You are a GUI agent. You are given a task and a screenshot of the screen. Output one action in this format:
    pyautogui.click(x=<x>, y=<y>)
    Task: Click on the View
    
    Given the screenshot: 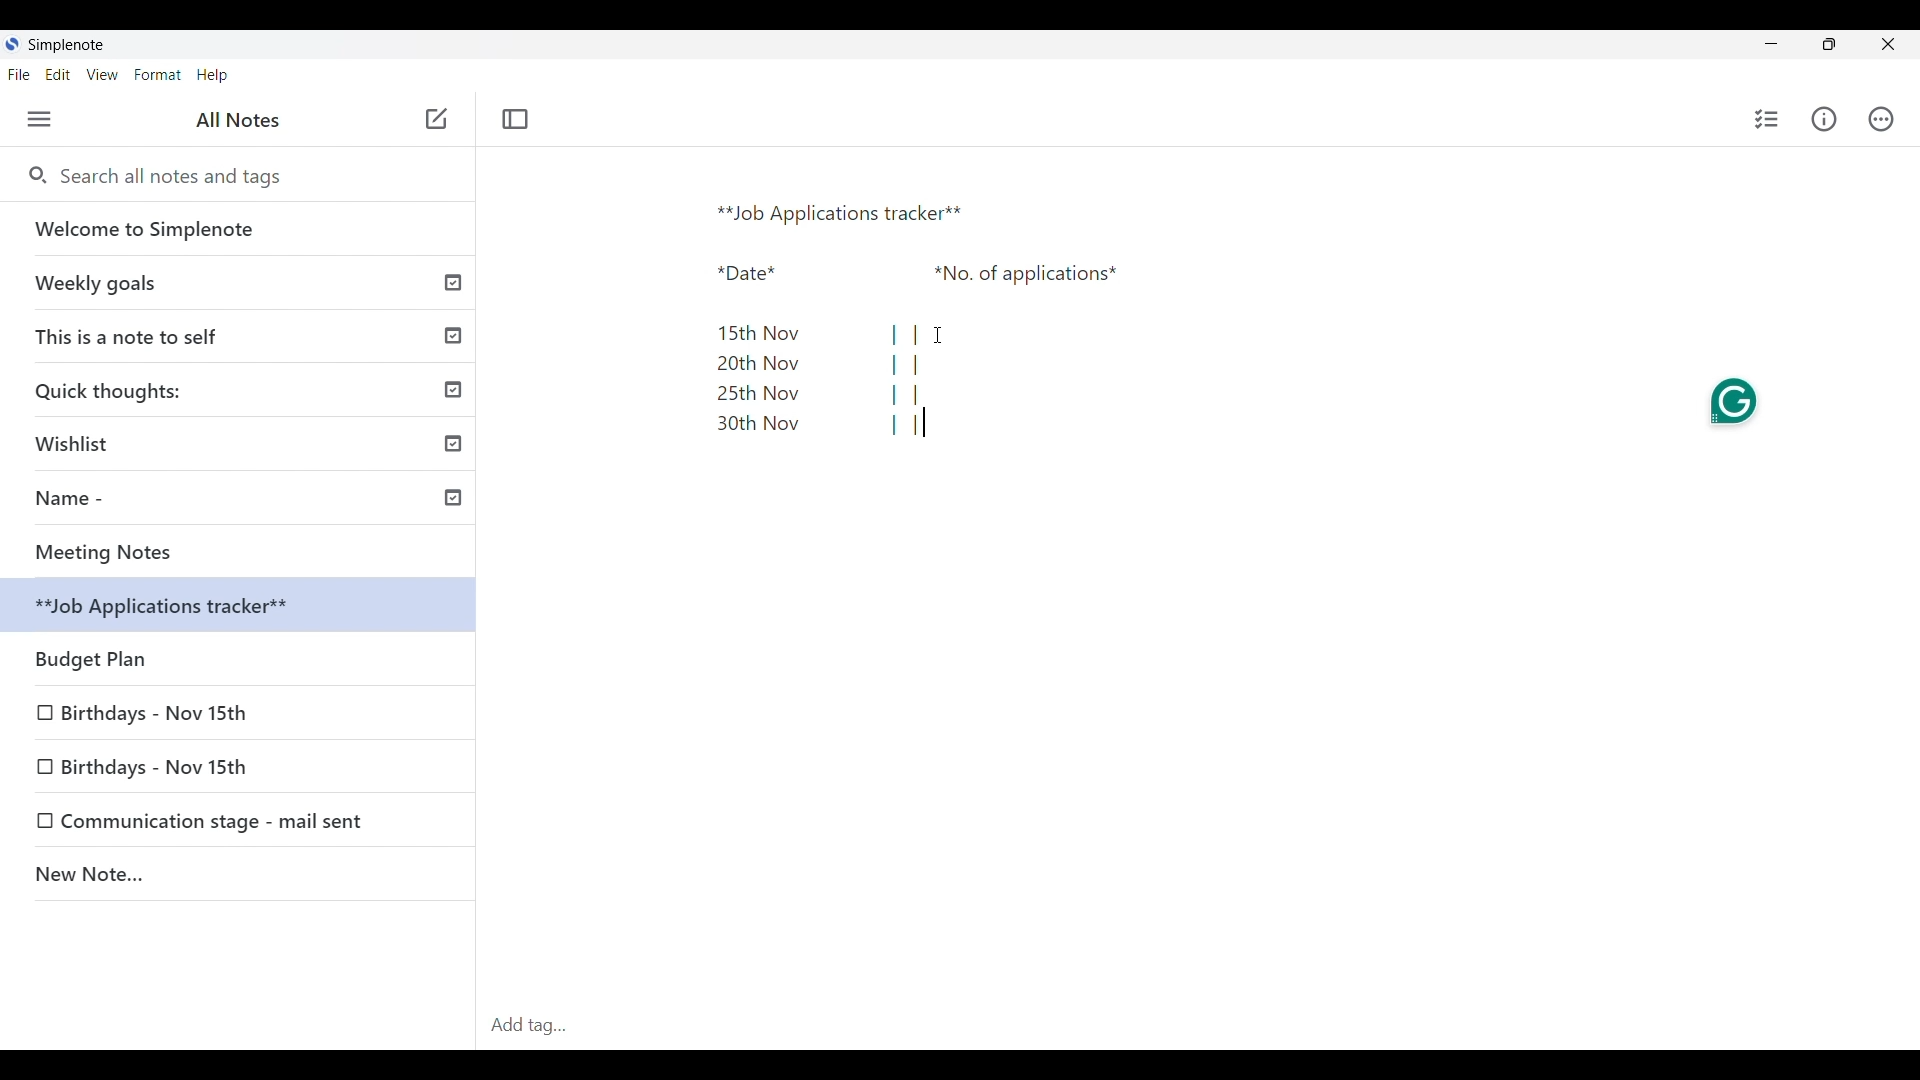 What is the action you would take?
    pyautogui.click(x=102, y=75)
    